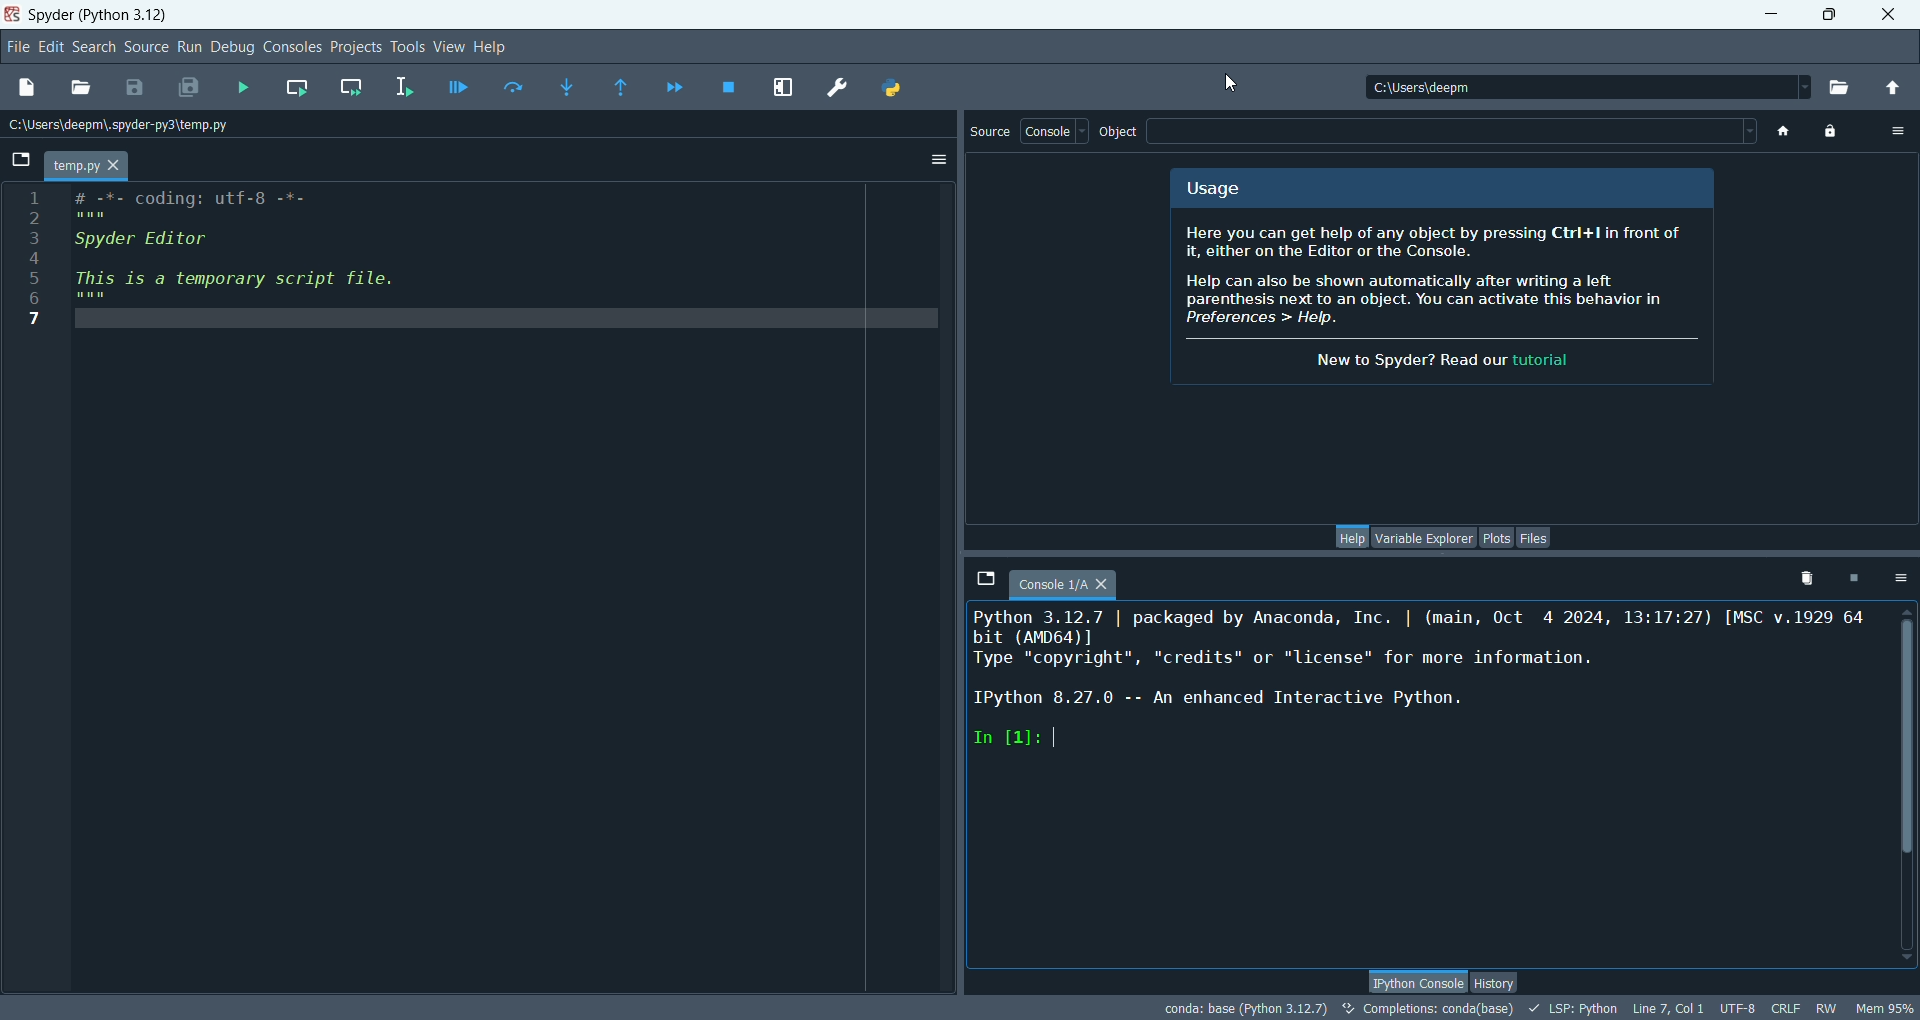 This screenshot has width=1920, height=1020. Describe the element at coordinates (1844, 86) in the screenshot. I see `browse working directory` at that location.